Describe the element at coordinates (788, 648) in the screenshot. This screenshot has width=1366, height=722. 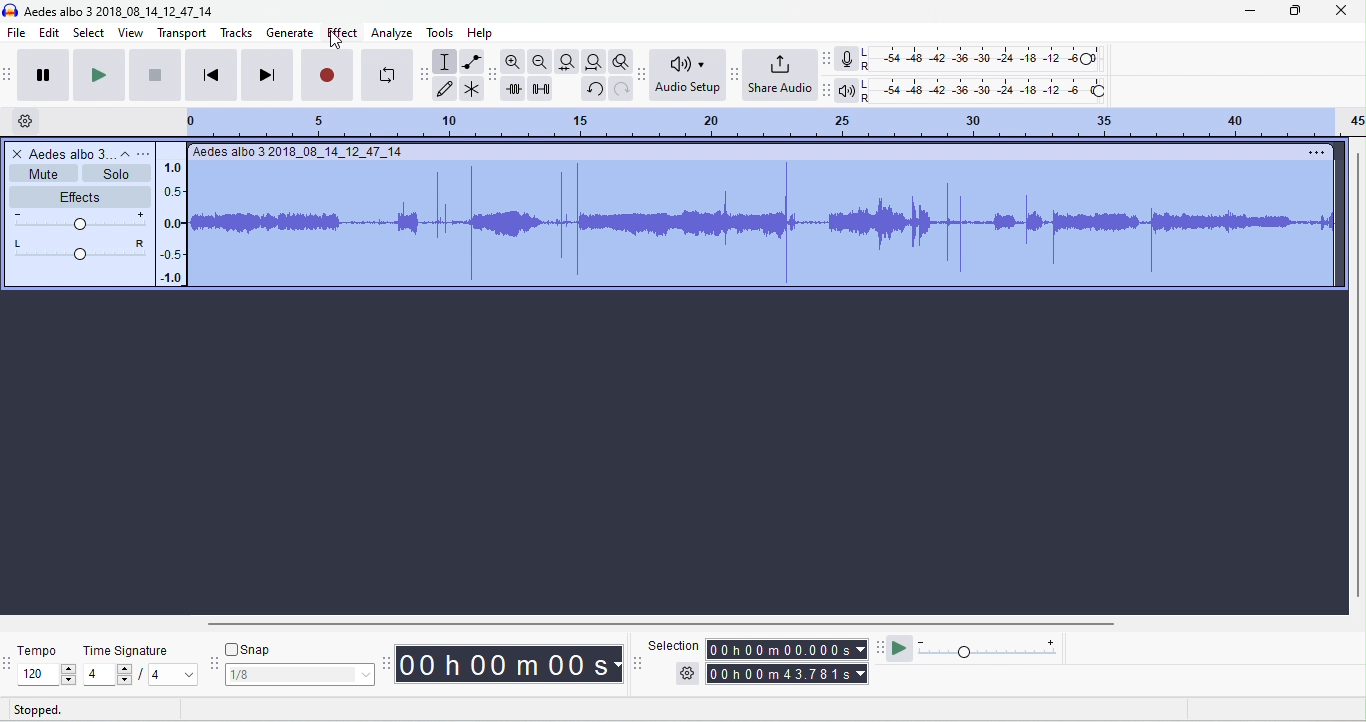
I see `selection time` at that location.